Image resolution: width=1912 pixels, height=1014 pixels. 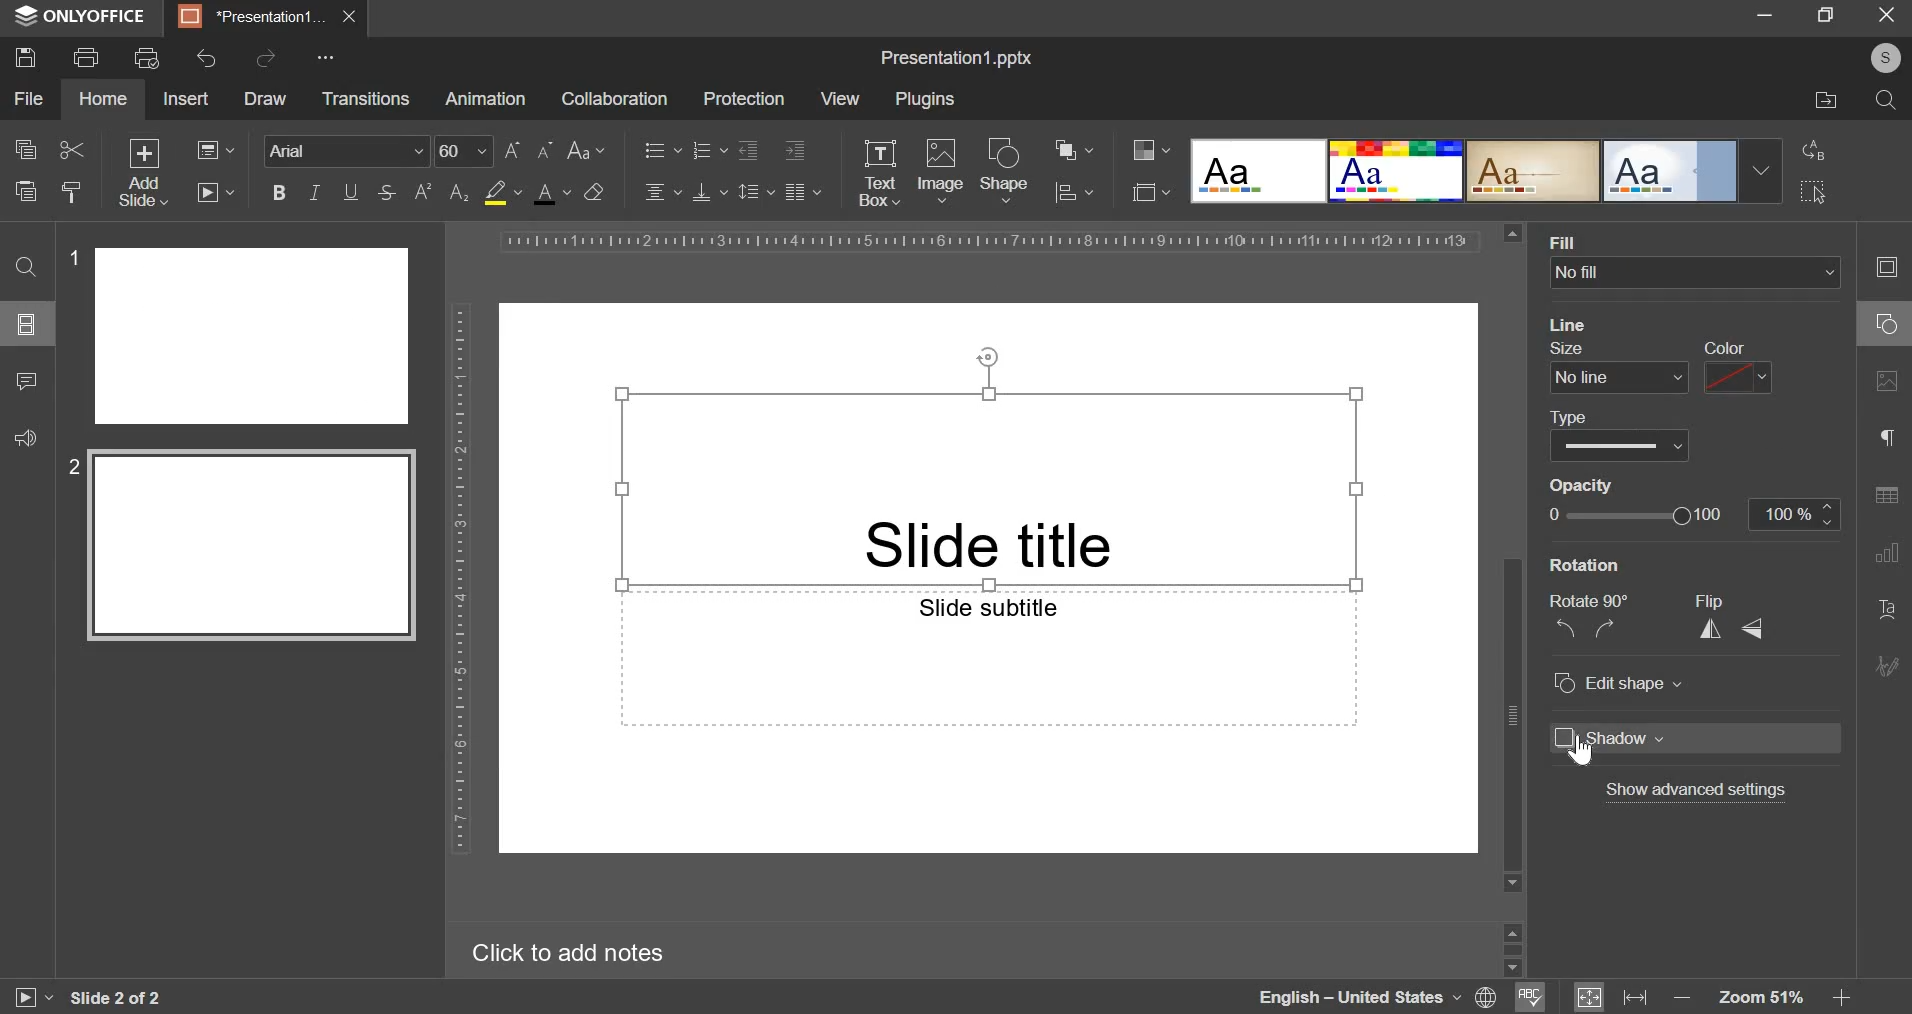 I want to click on show advanced settings, so click(x=1699, y=791).